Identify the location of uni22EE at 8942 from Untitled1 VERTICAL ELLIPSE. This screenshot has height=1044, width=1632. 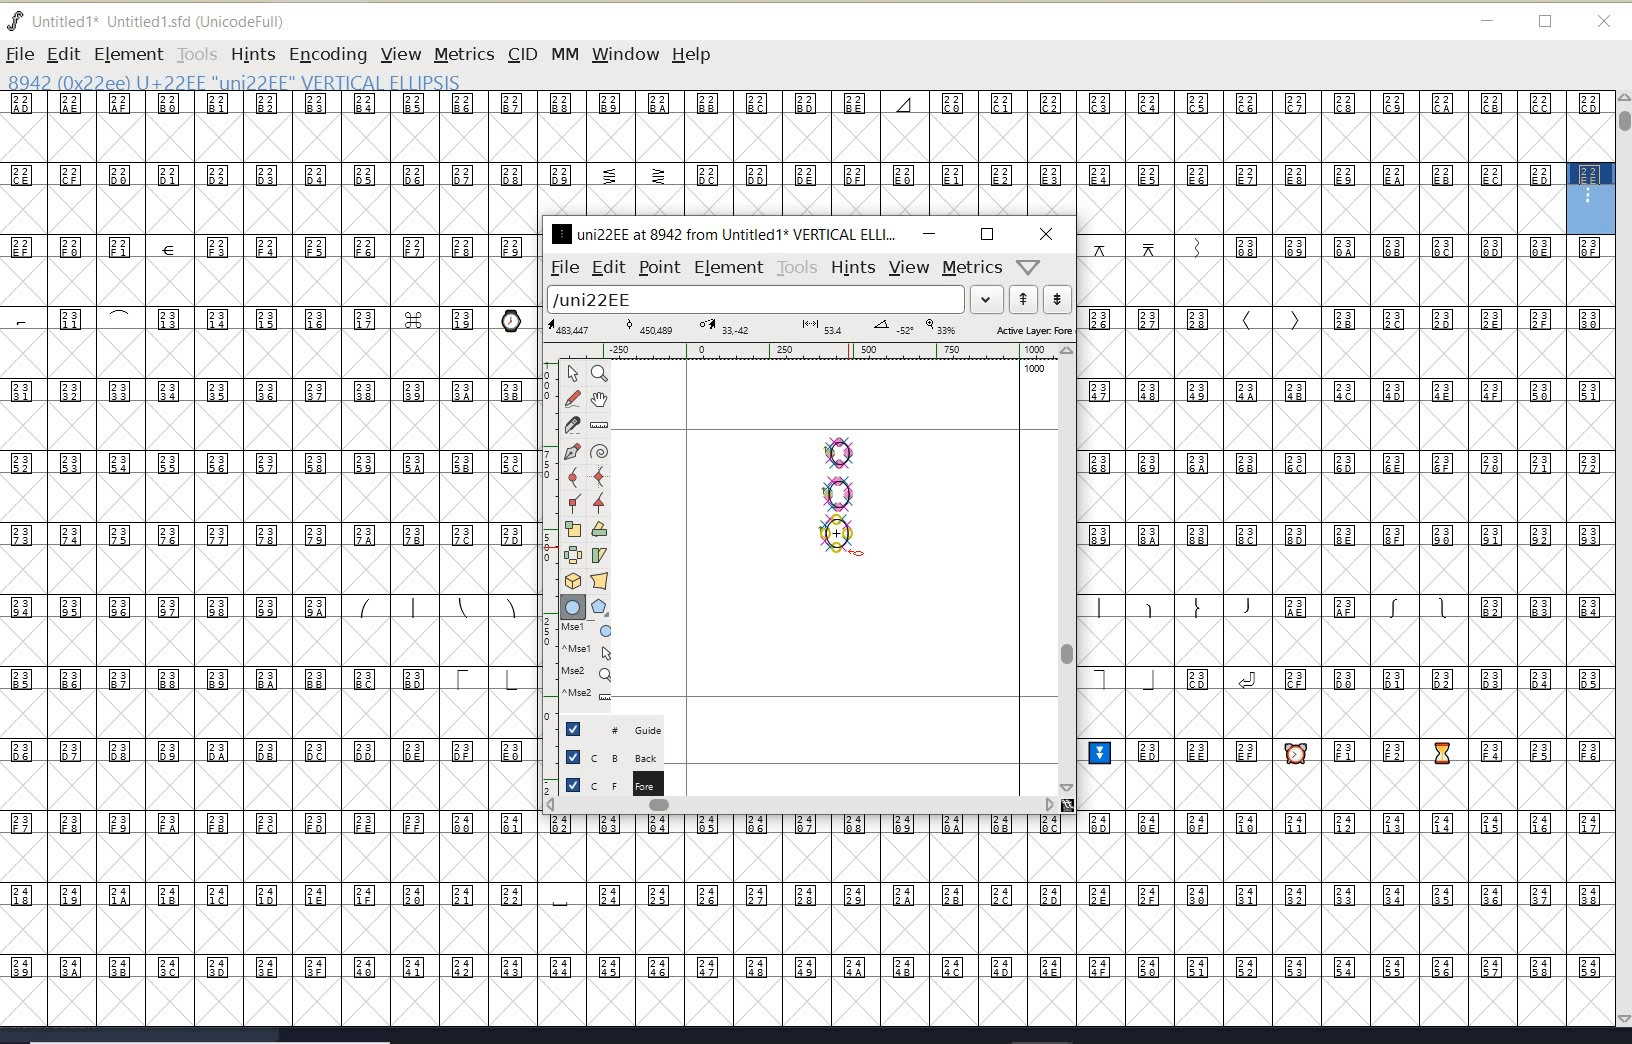
(725, 233).